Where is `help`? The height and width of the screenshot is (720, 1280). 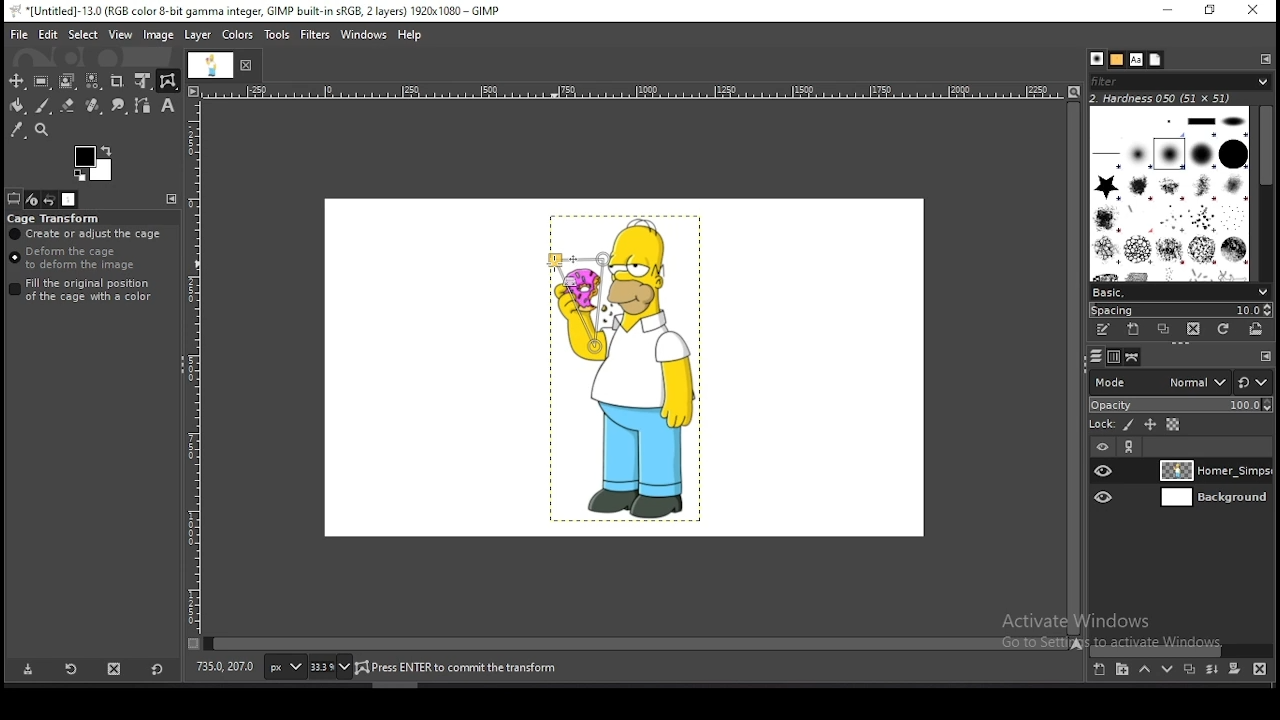
help is located at coordinates (410, 35).